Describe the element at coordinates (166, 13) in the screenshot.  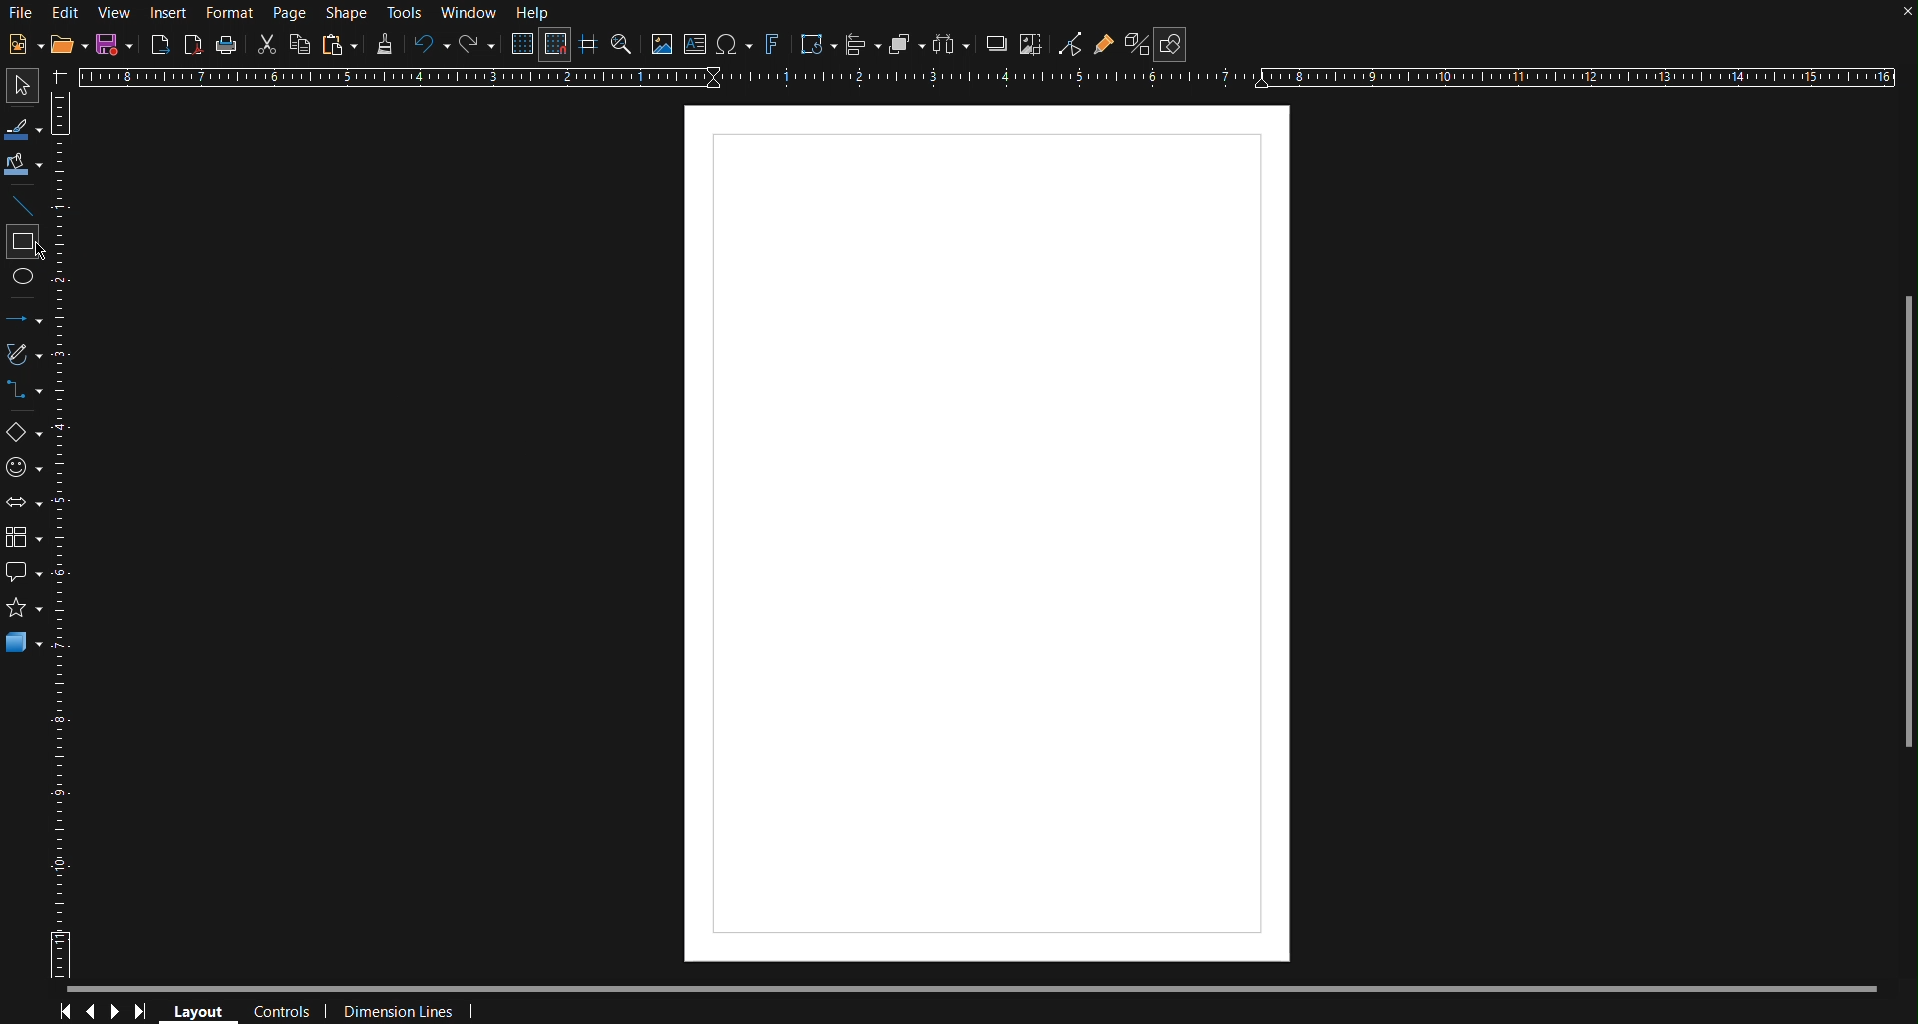
I see `Insert` at that location.